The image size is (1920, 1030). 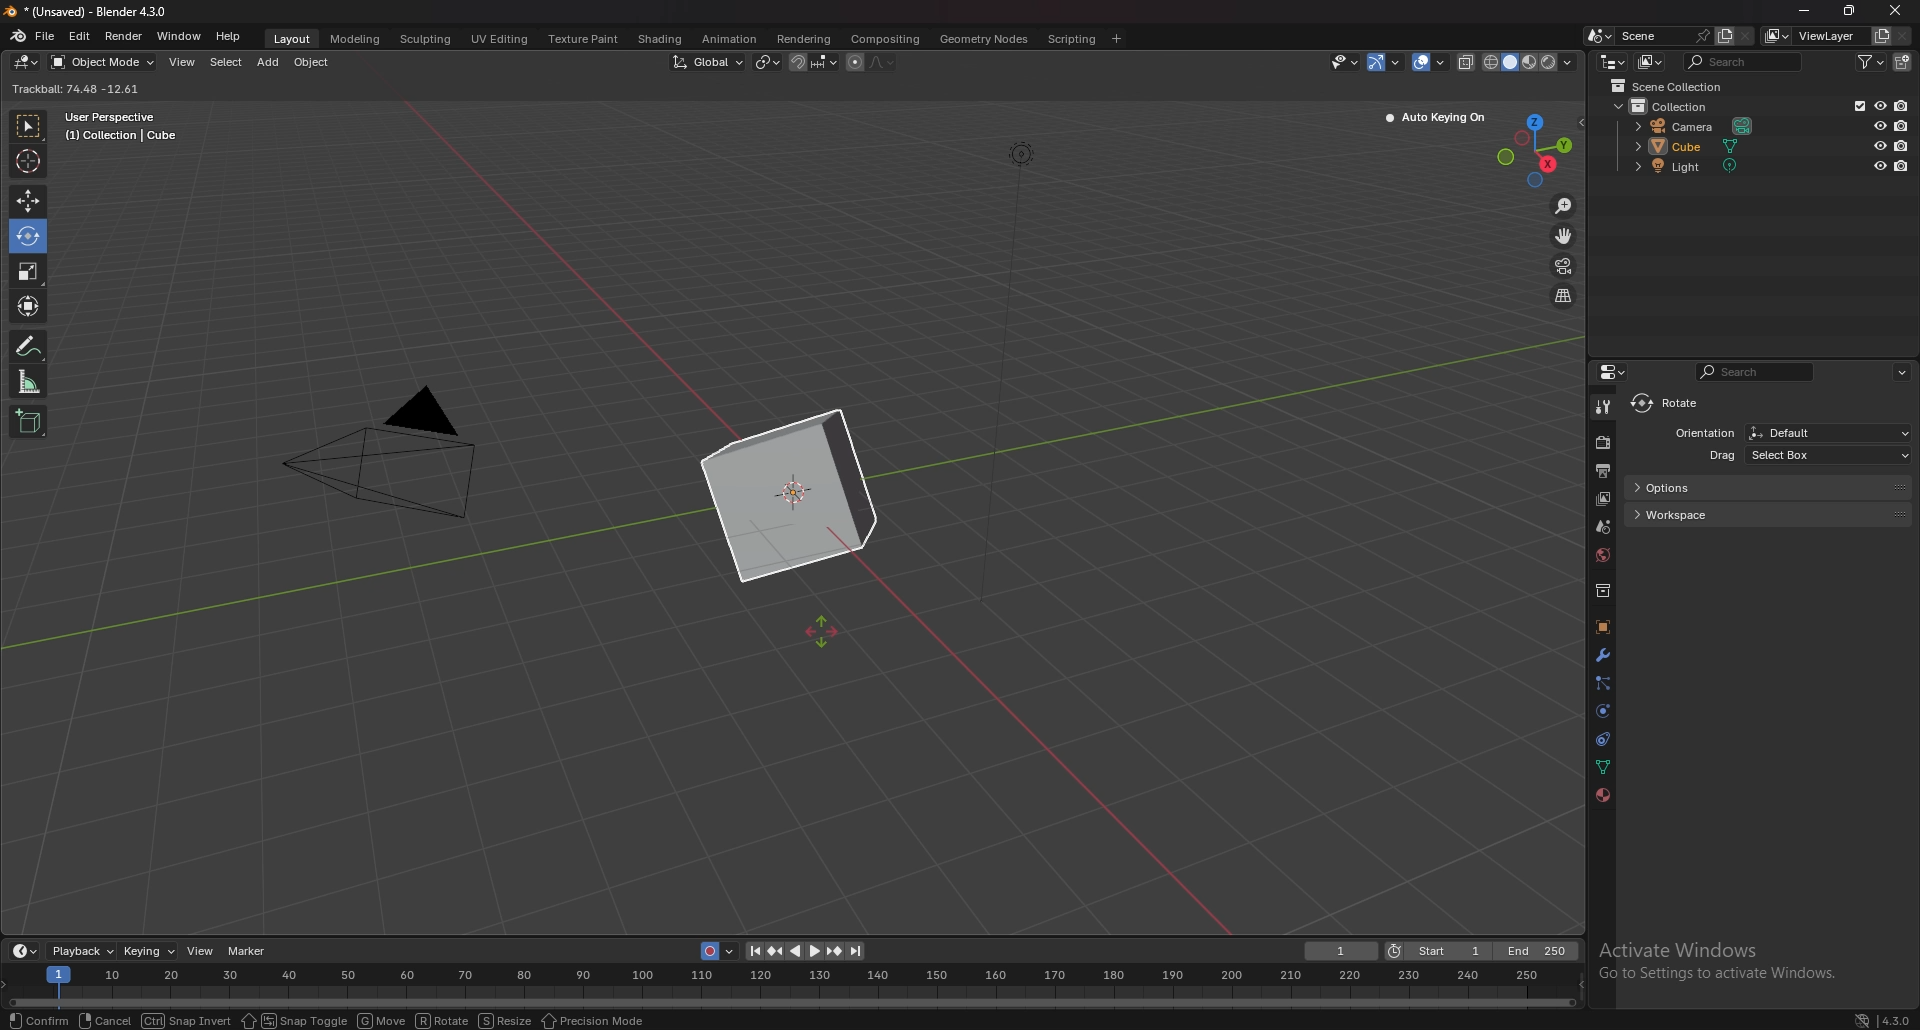 I want to click on measure, so click(x=29, y=381).